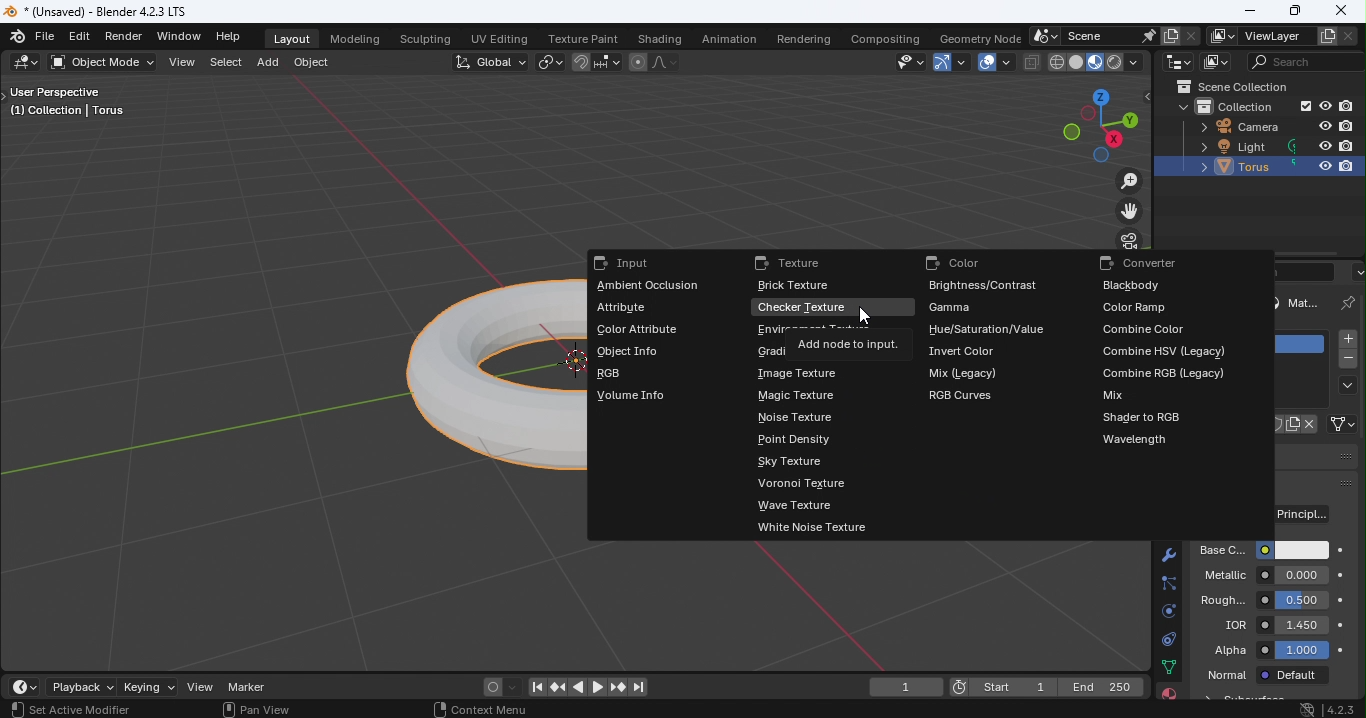  Describe the element at coordinates (1162, 373) in the screenshot. I see `Combine RGB legacy` at that location.